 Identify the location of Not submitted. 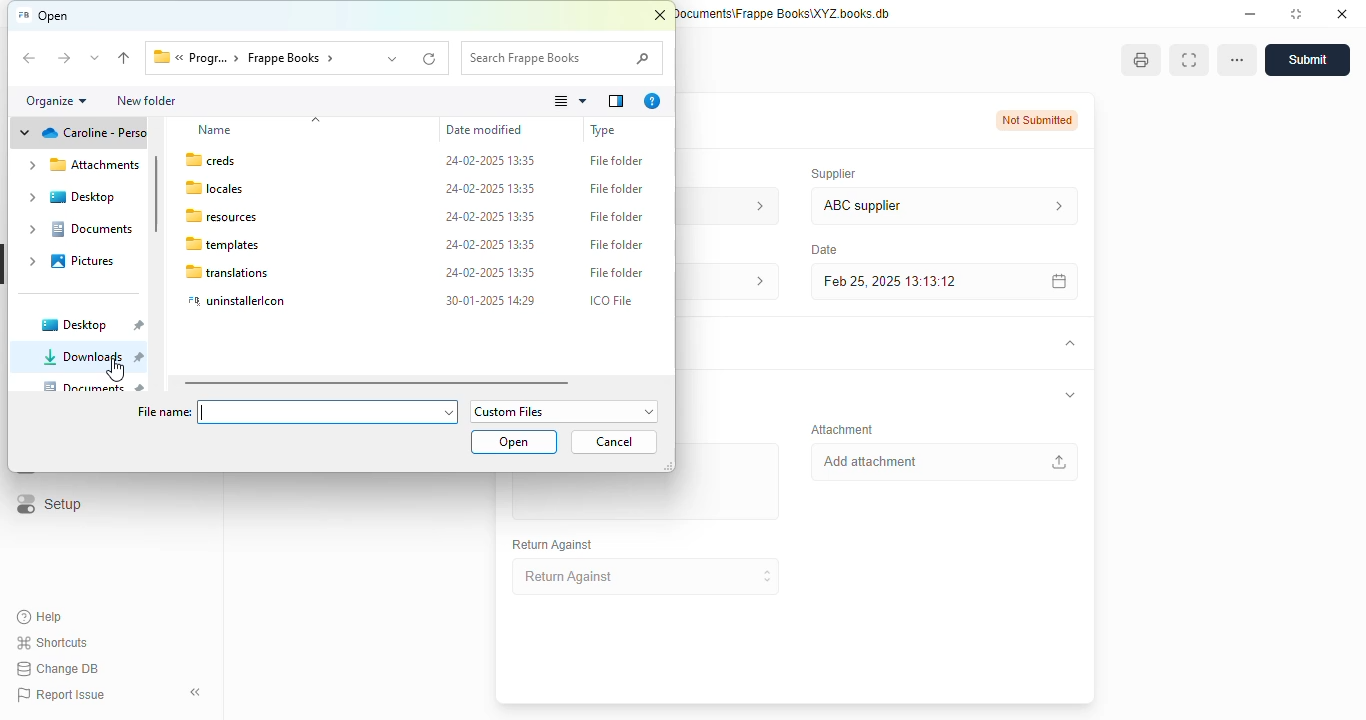
(1038, 120).